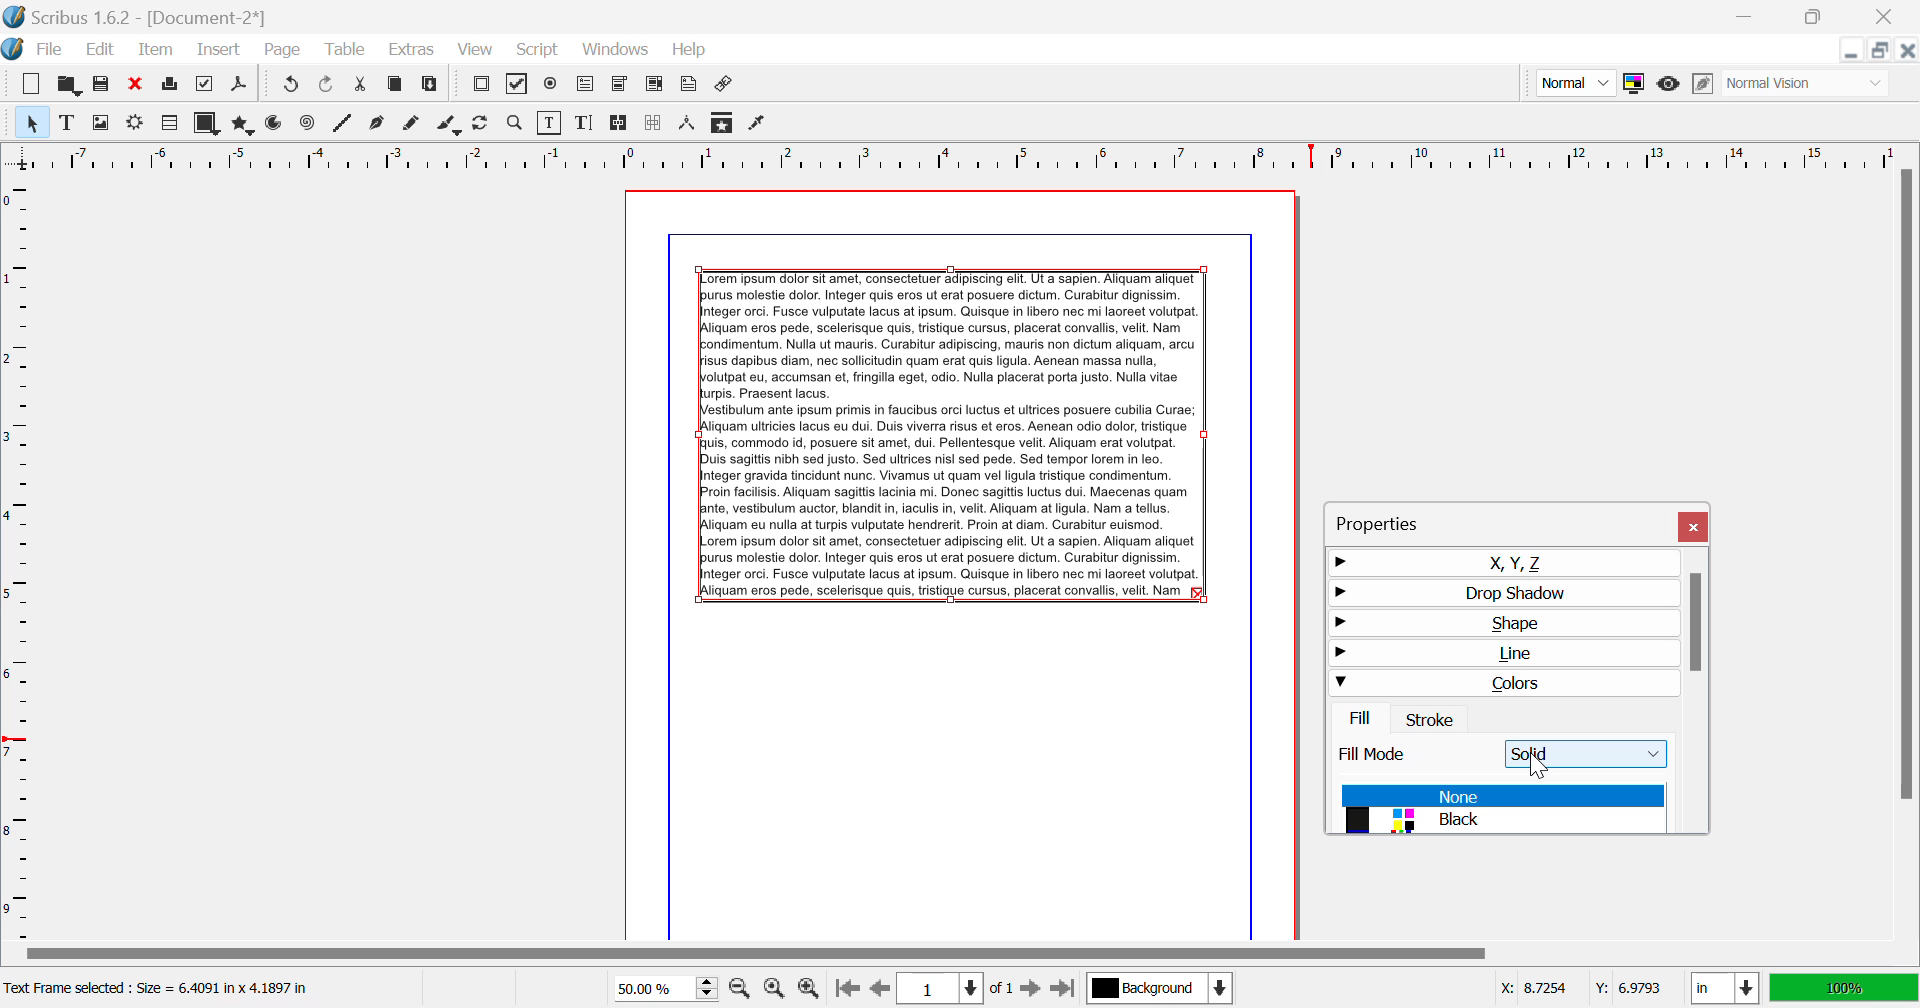  I want to click on Link Annotation, so click(726, 86).